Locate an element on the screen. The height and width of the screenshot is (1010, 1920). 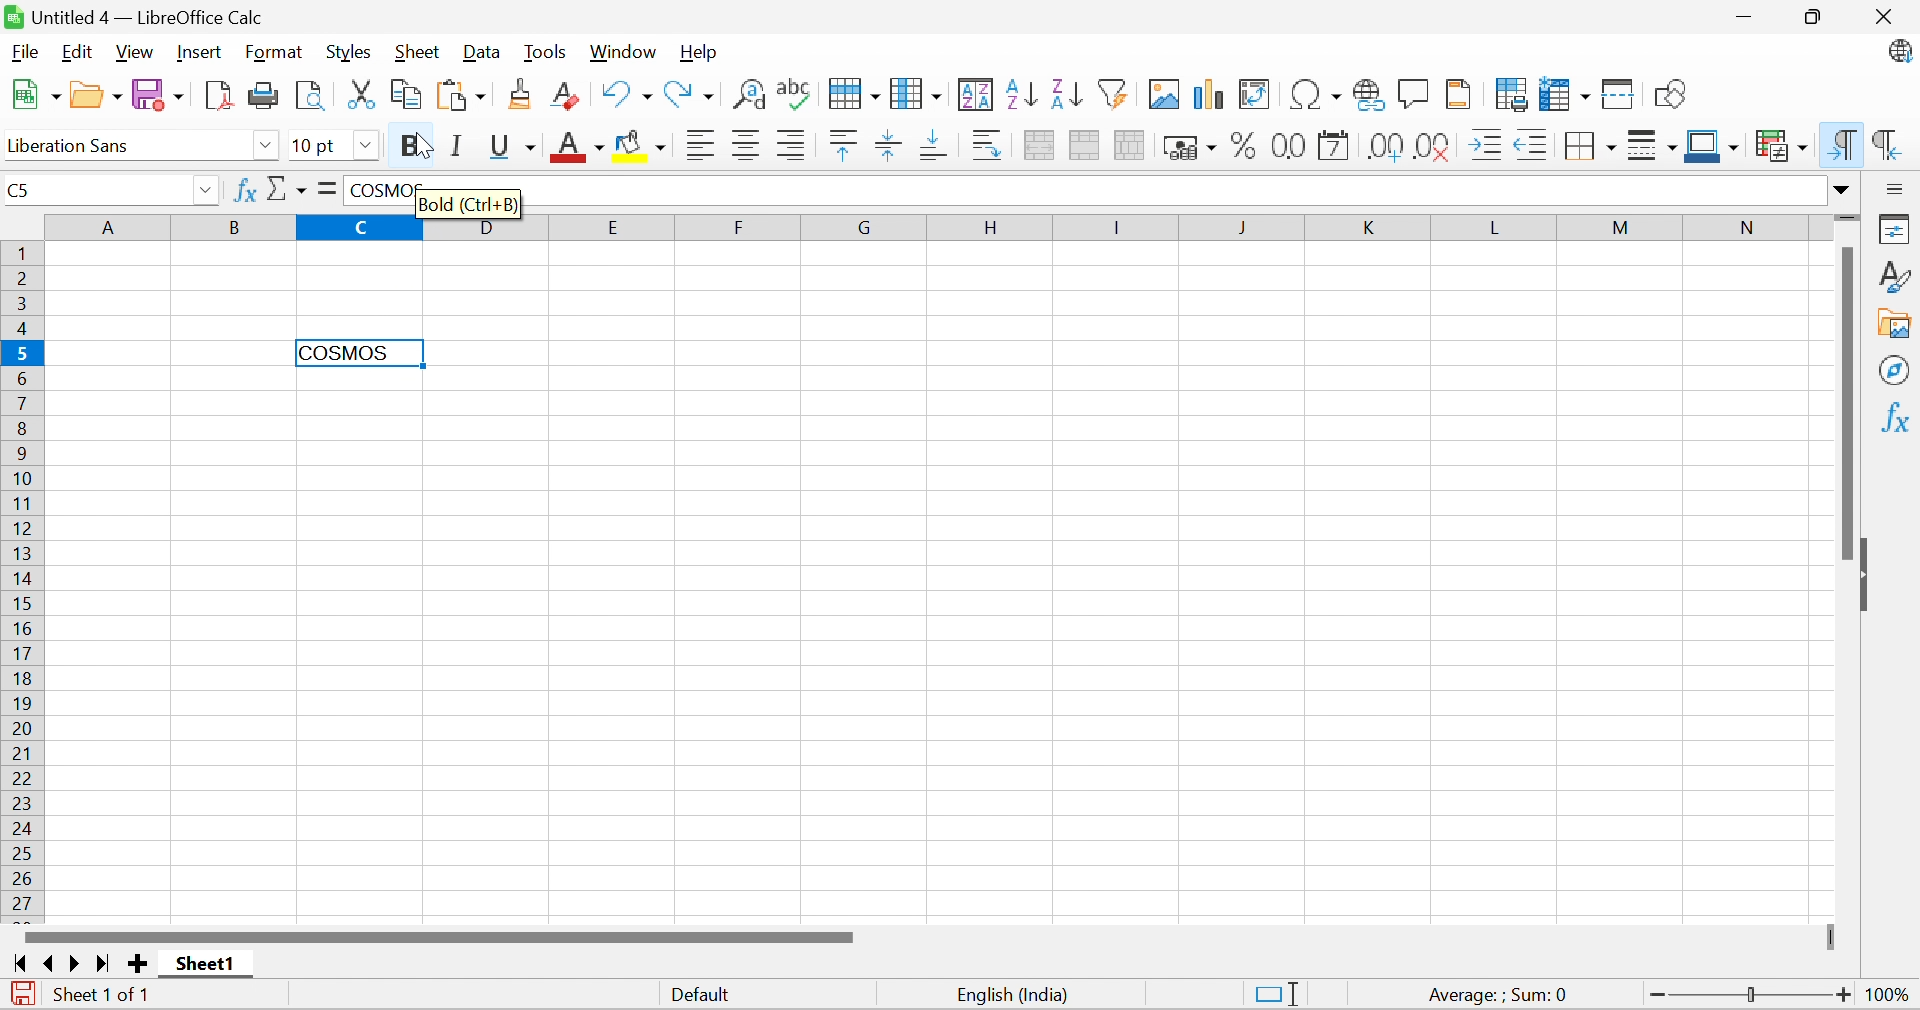
Format as Percent is located at coordinates (1241, 146).